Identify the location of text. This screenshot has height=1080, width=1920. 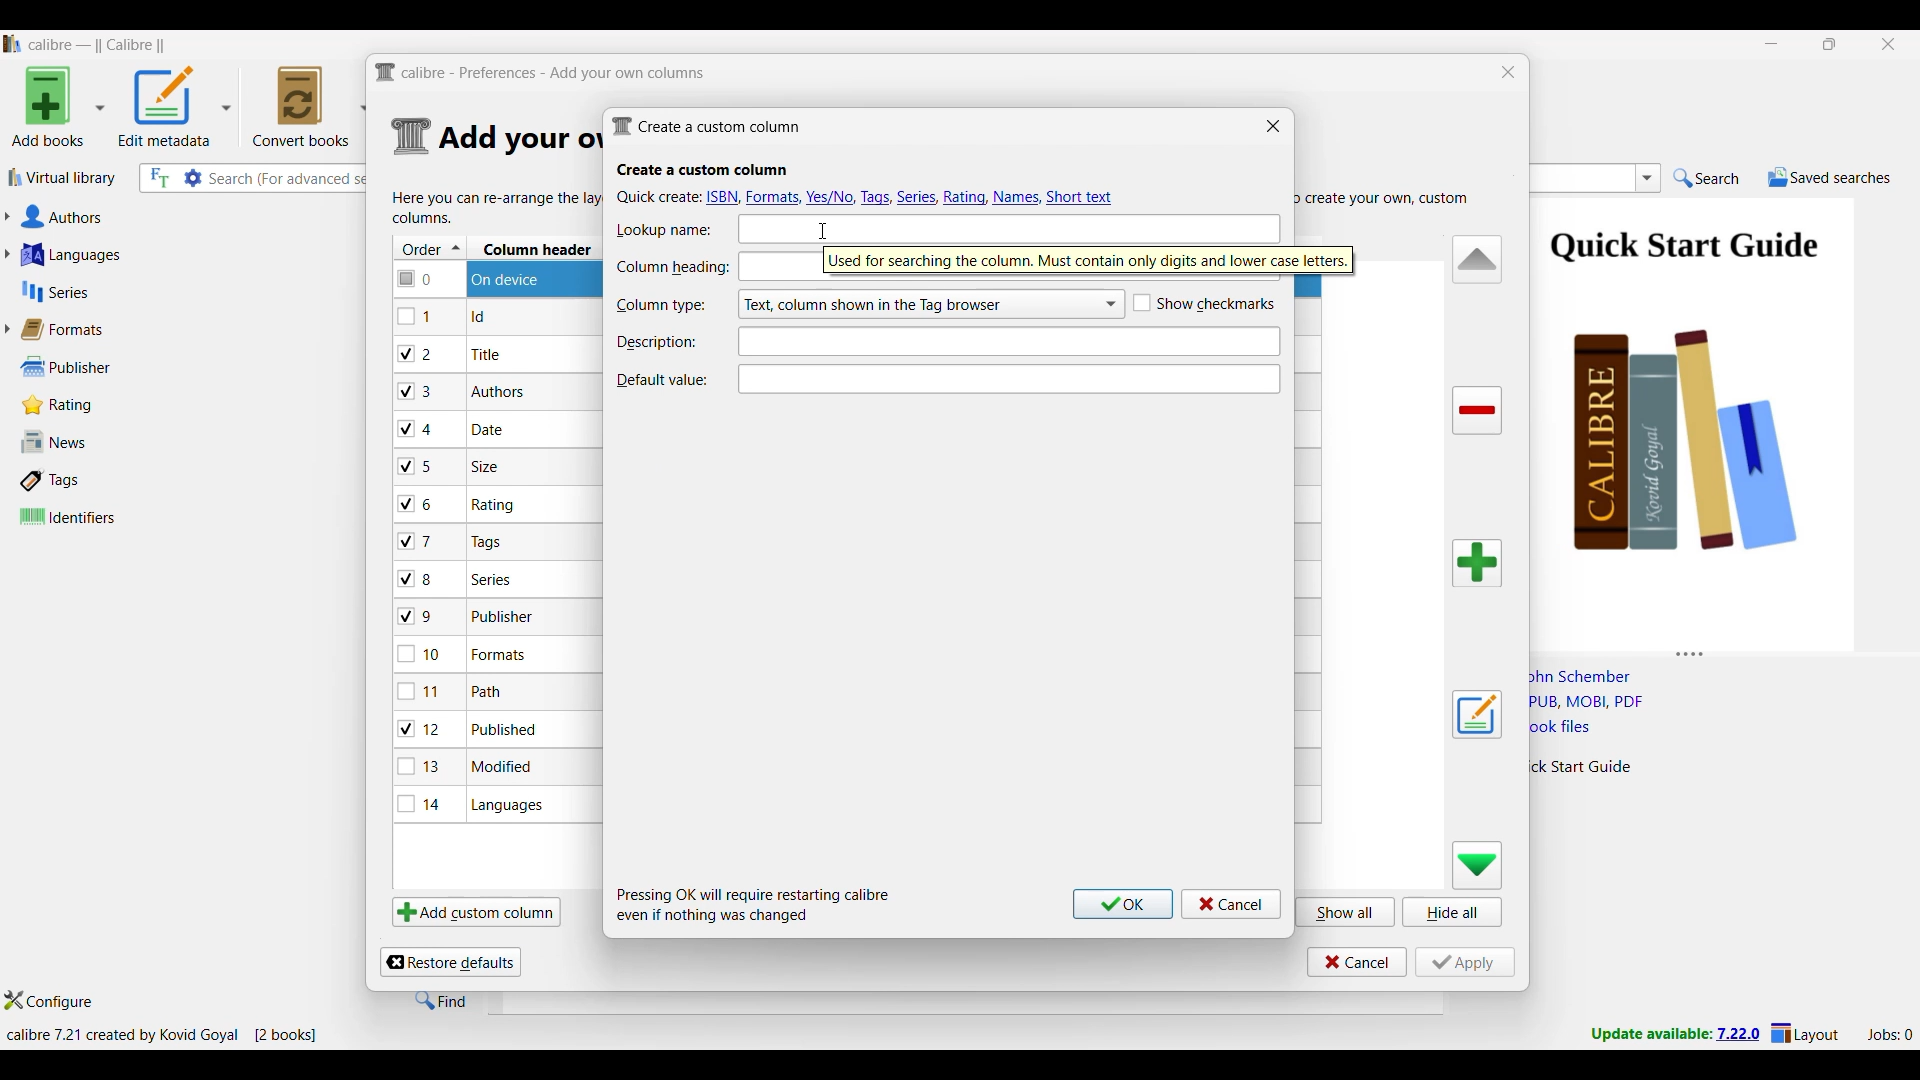
(783, 268).